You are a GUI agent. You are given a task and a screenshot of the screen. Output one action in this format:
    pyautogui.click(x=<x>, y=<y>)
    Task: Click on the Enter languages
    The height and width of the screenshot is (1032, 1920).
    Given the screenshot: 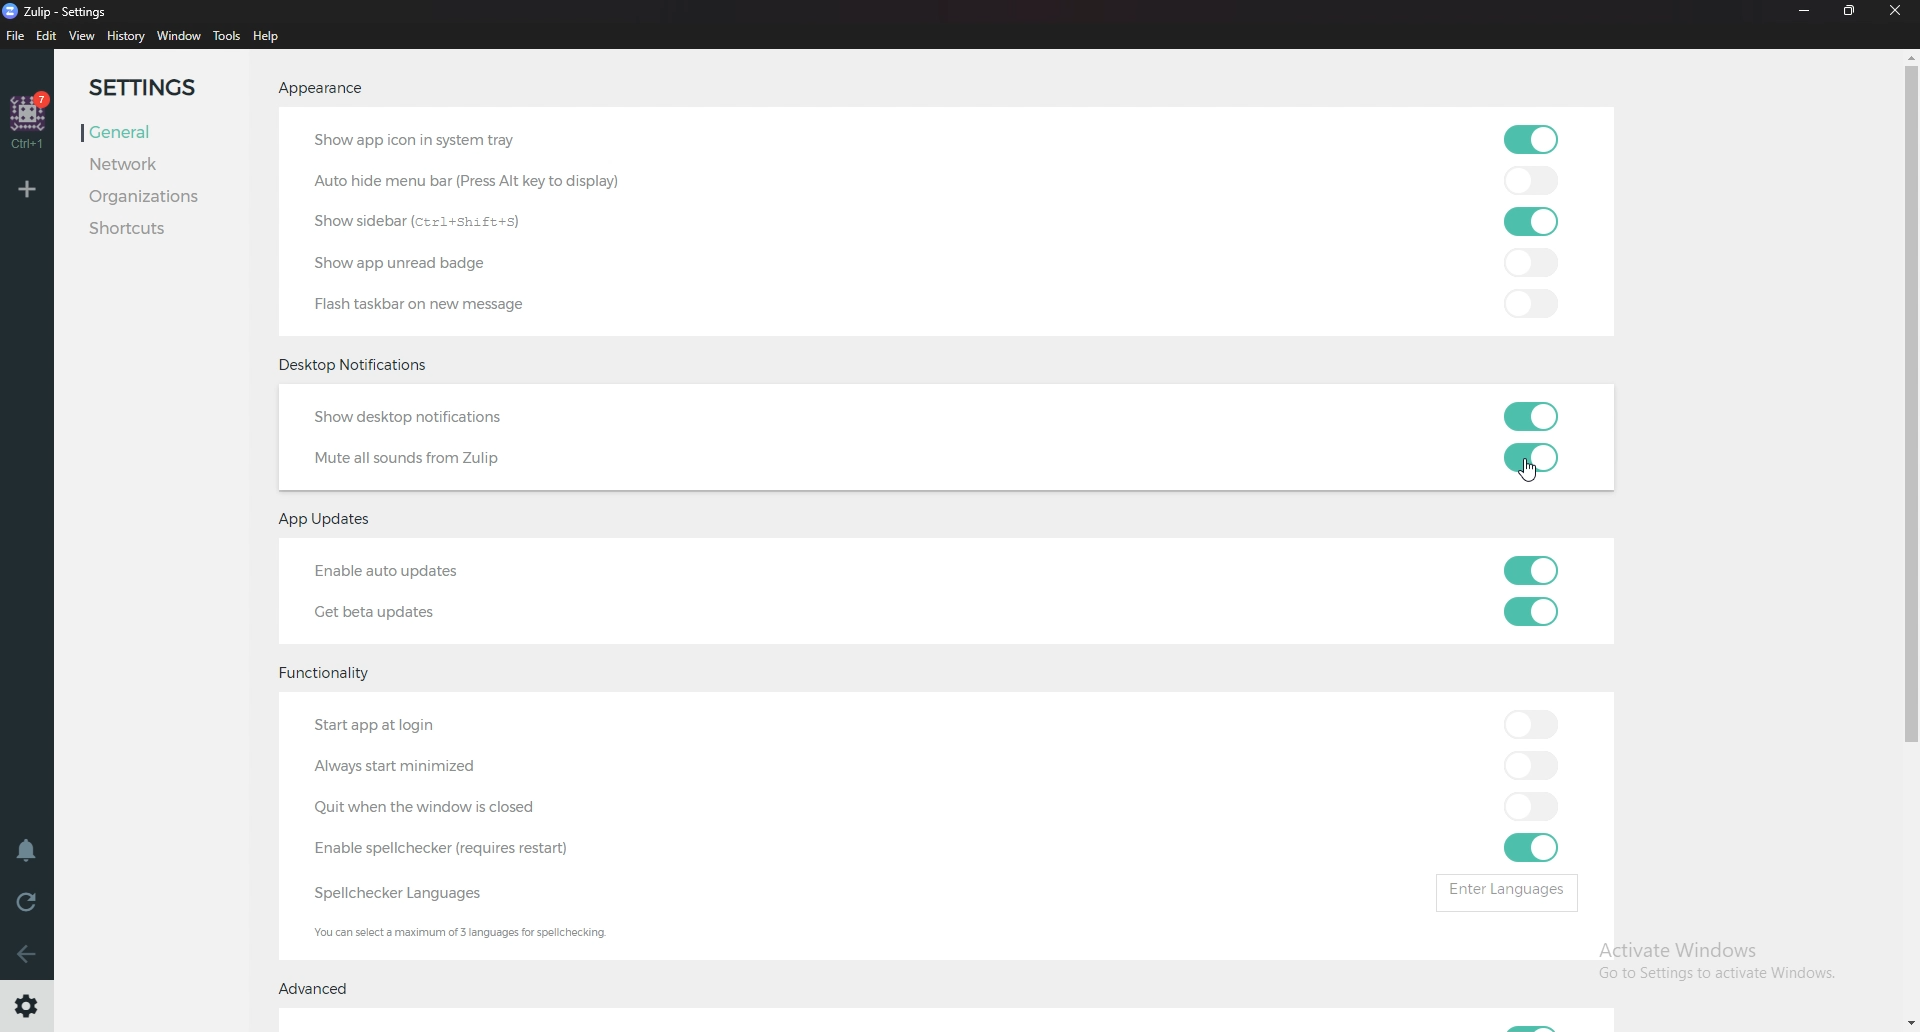 What is the action you would take?
    pyautogui.click(x=1513, y=894)
    